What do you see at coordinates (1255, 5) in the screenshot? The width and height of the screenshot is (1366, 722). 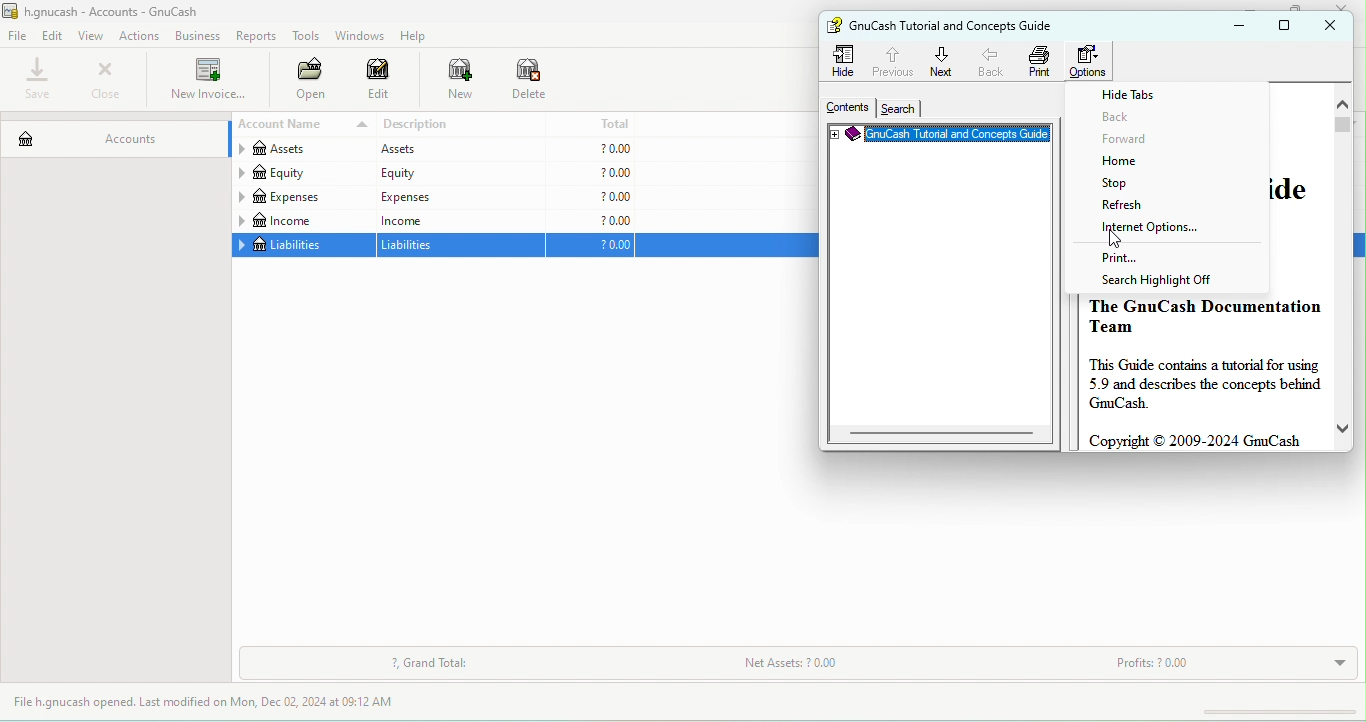 I see `minimize` at bounding box center [1255, 5].